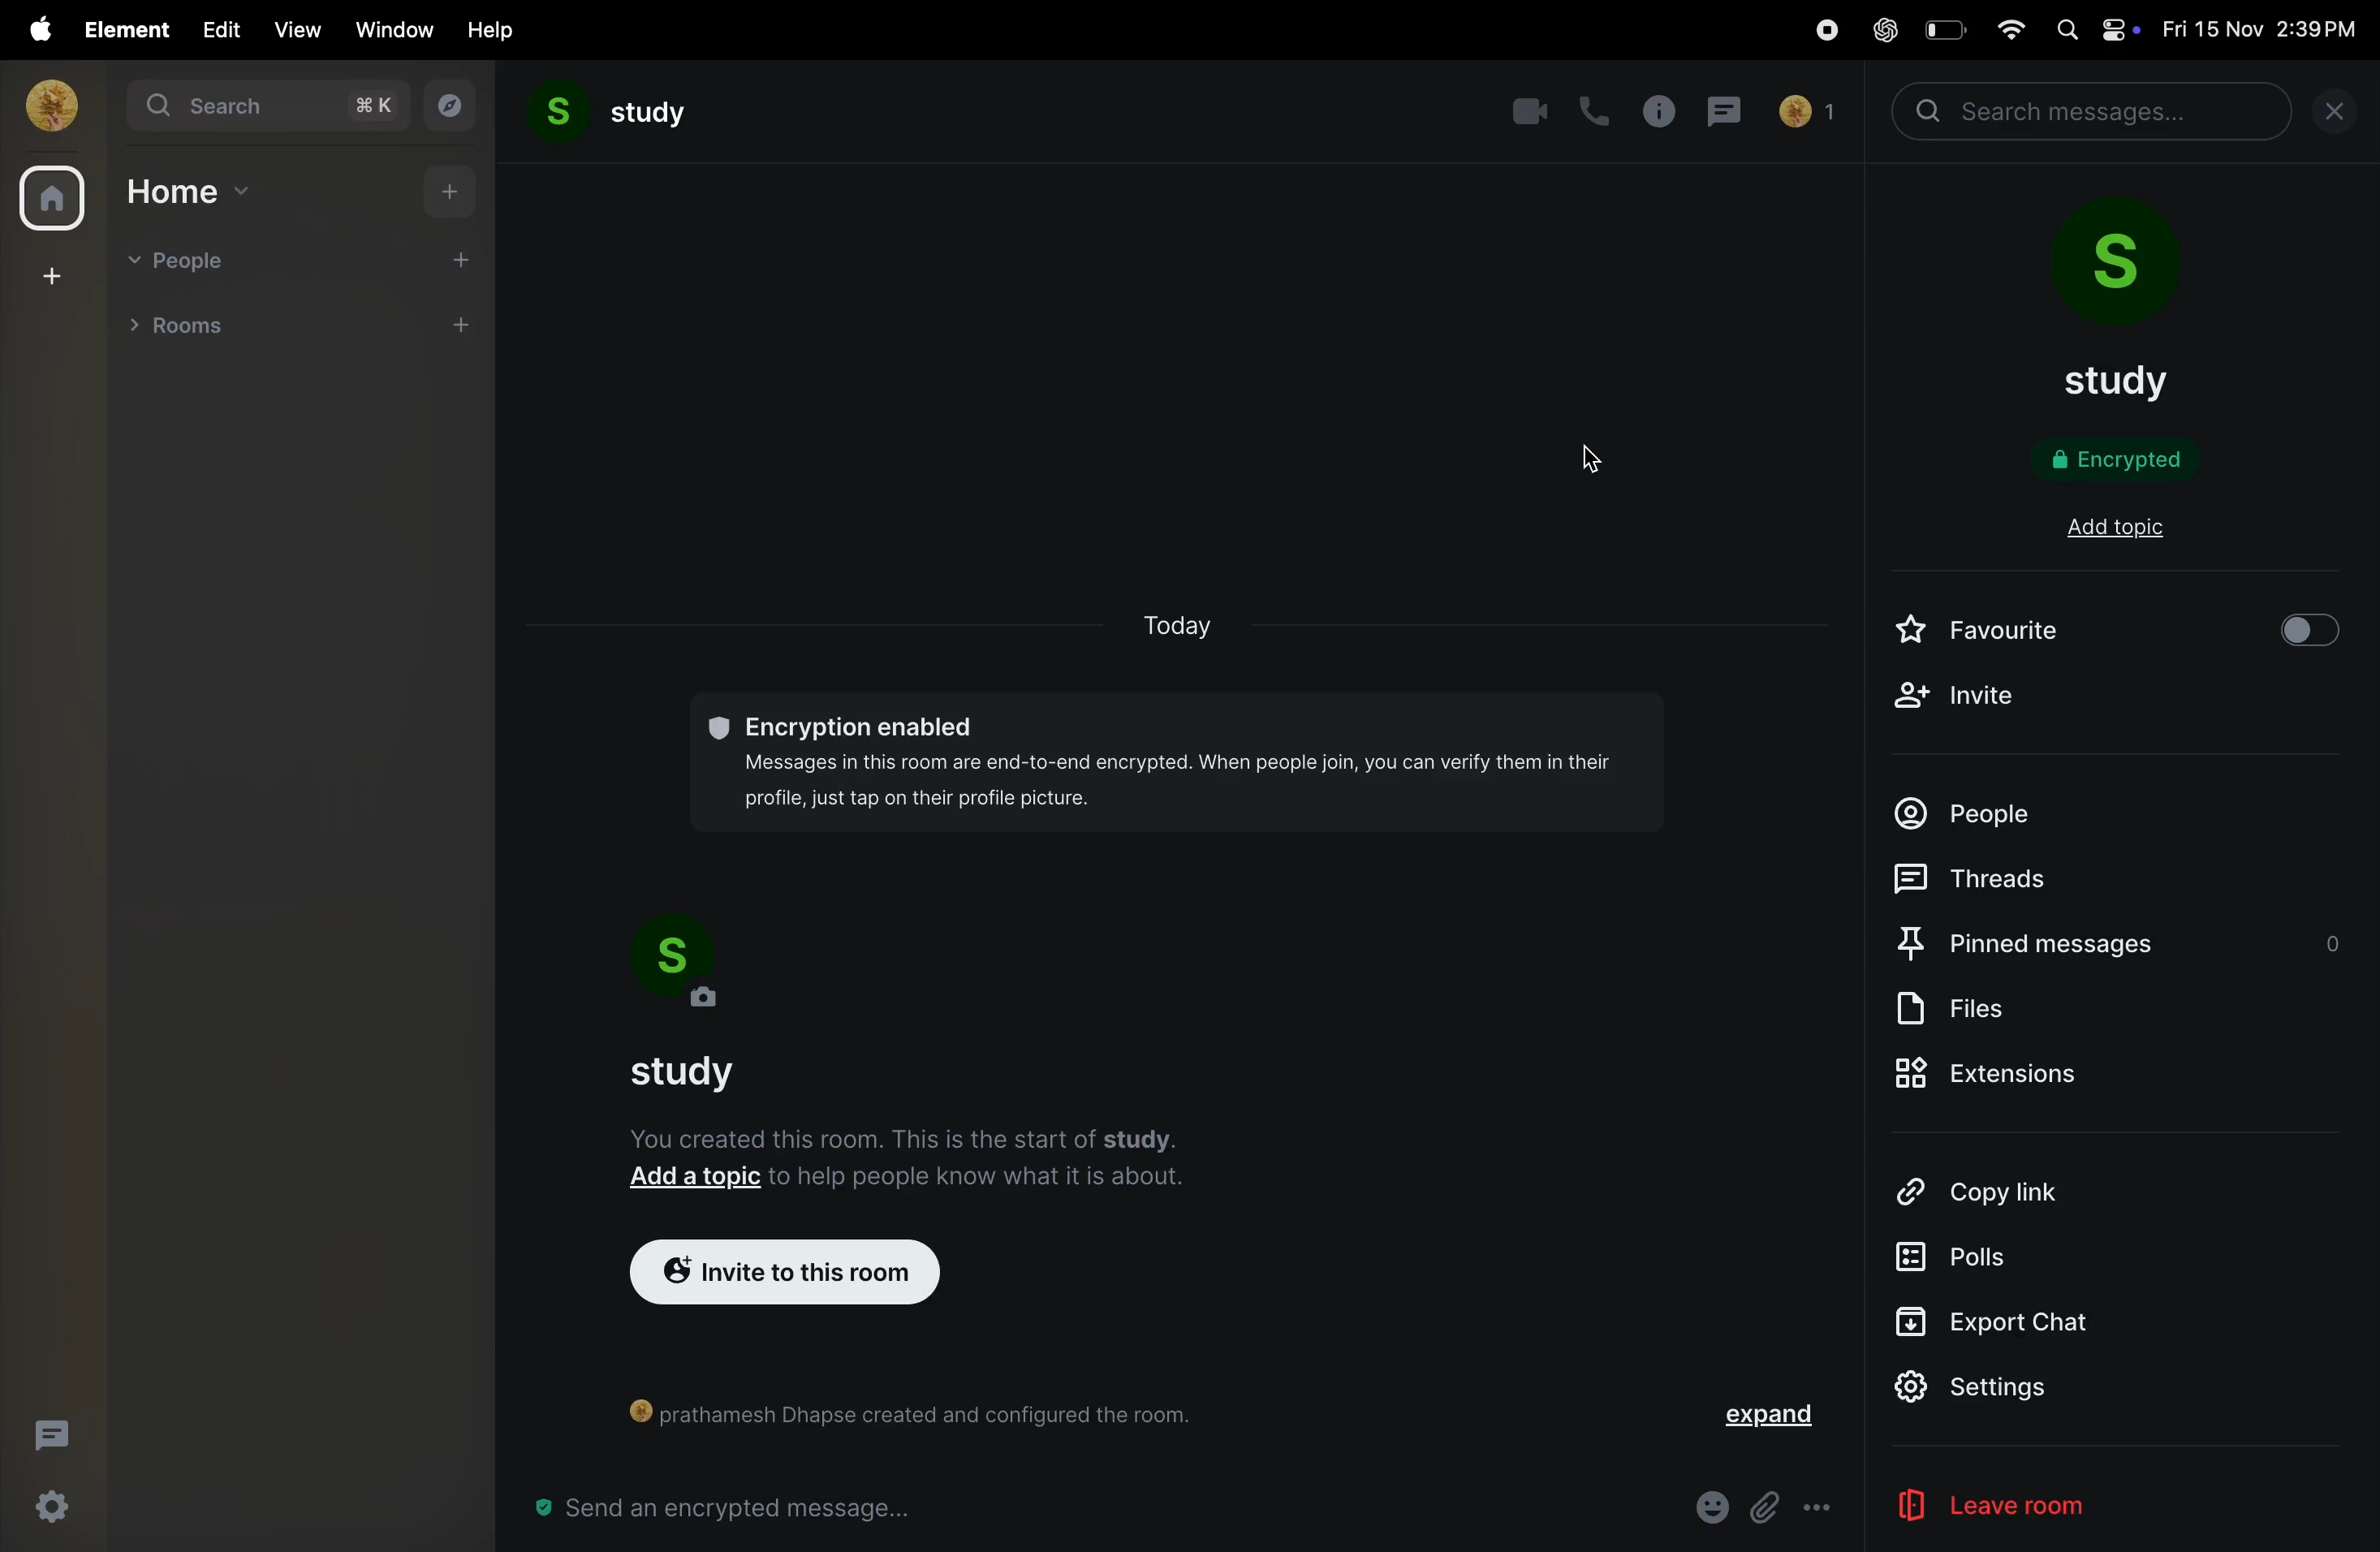 This screenshot has width=2380, height=1552. Describe the element at coordinates (2132, 460) in the screenshot. I see `encryption status` at that location.